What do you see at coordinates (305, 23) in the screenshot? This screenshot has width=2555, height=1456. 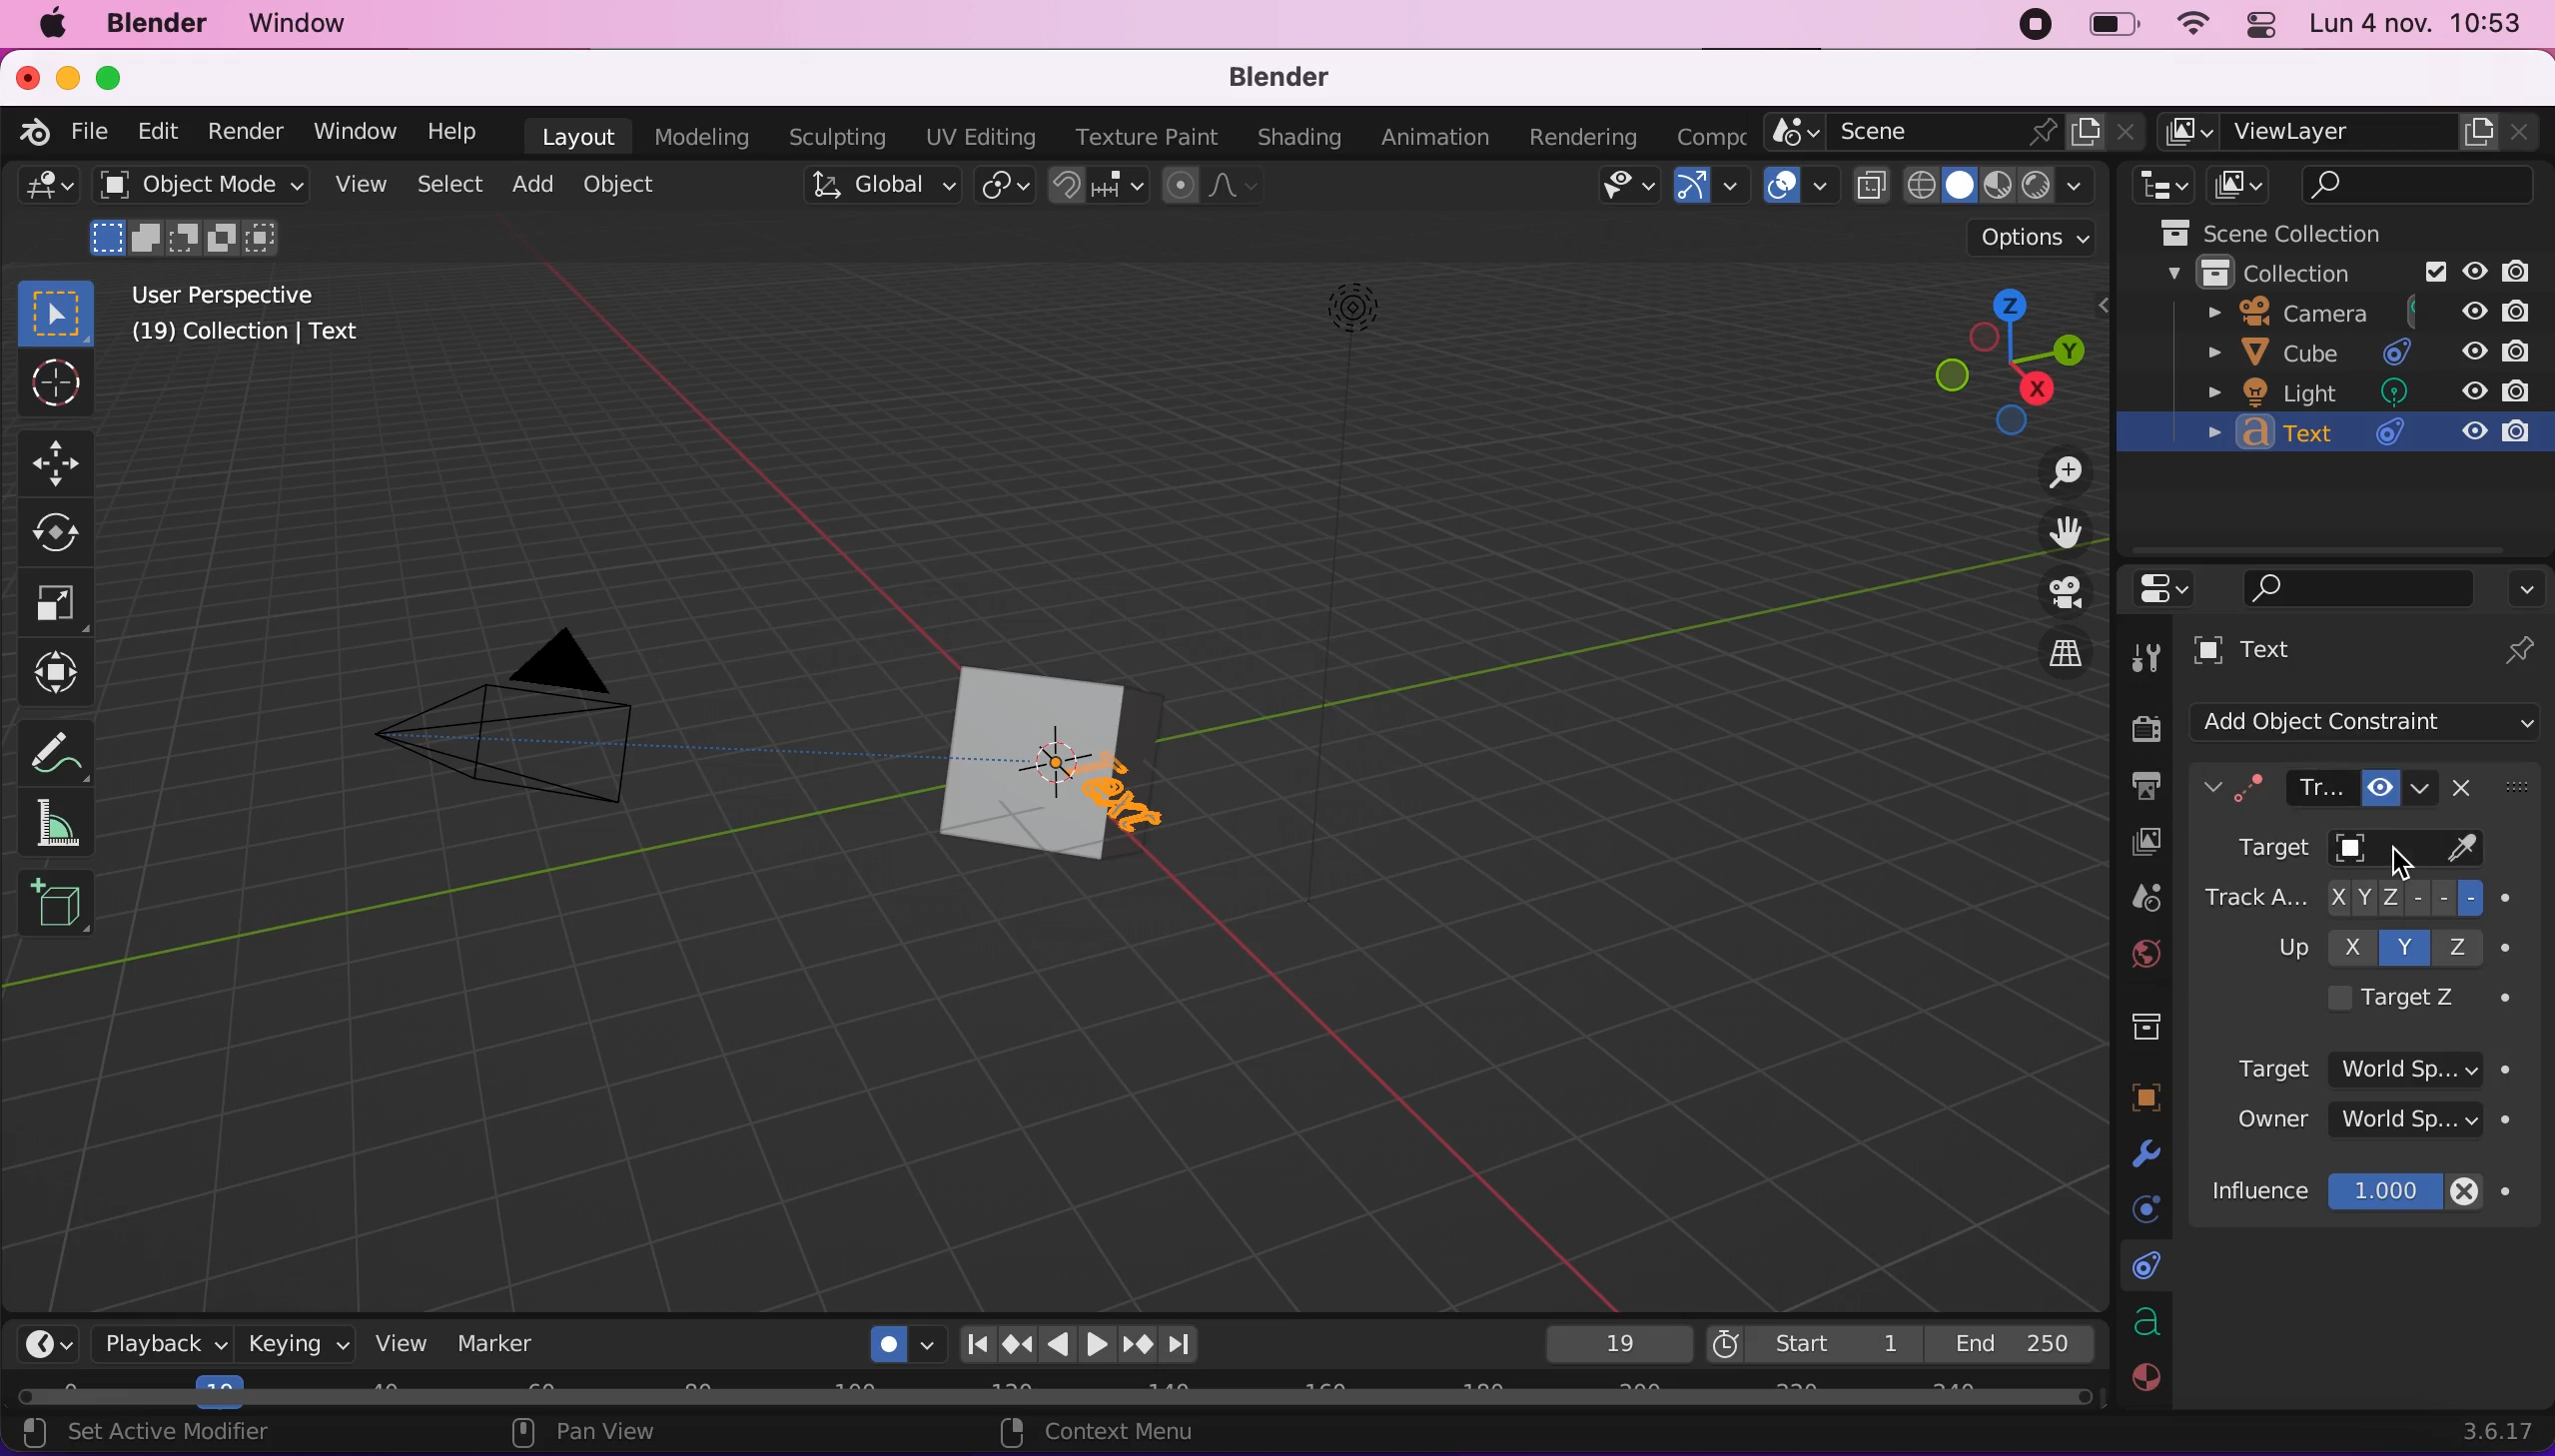 I see `window` at bounding box center [305, 23].